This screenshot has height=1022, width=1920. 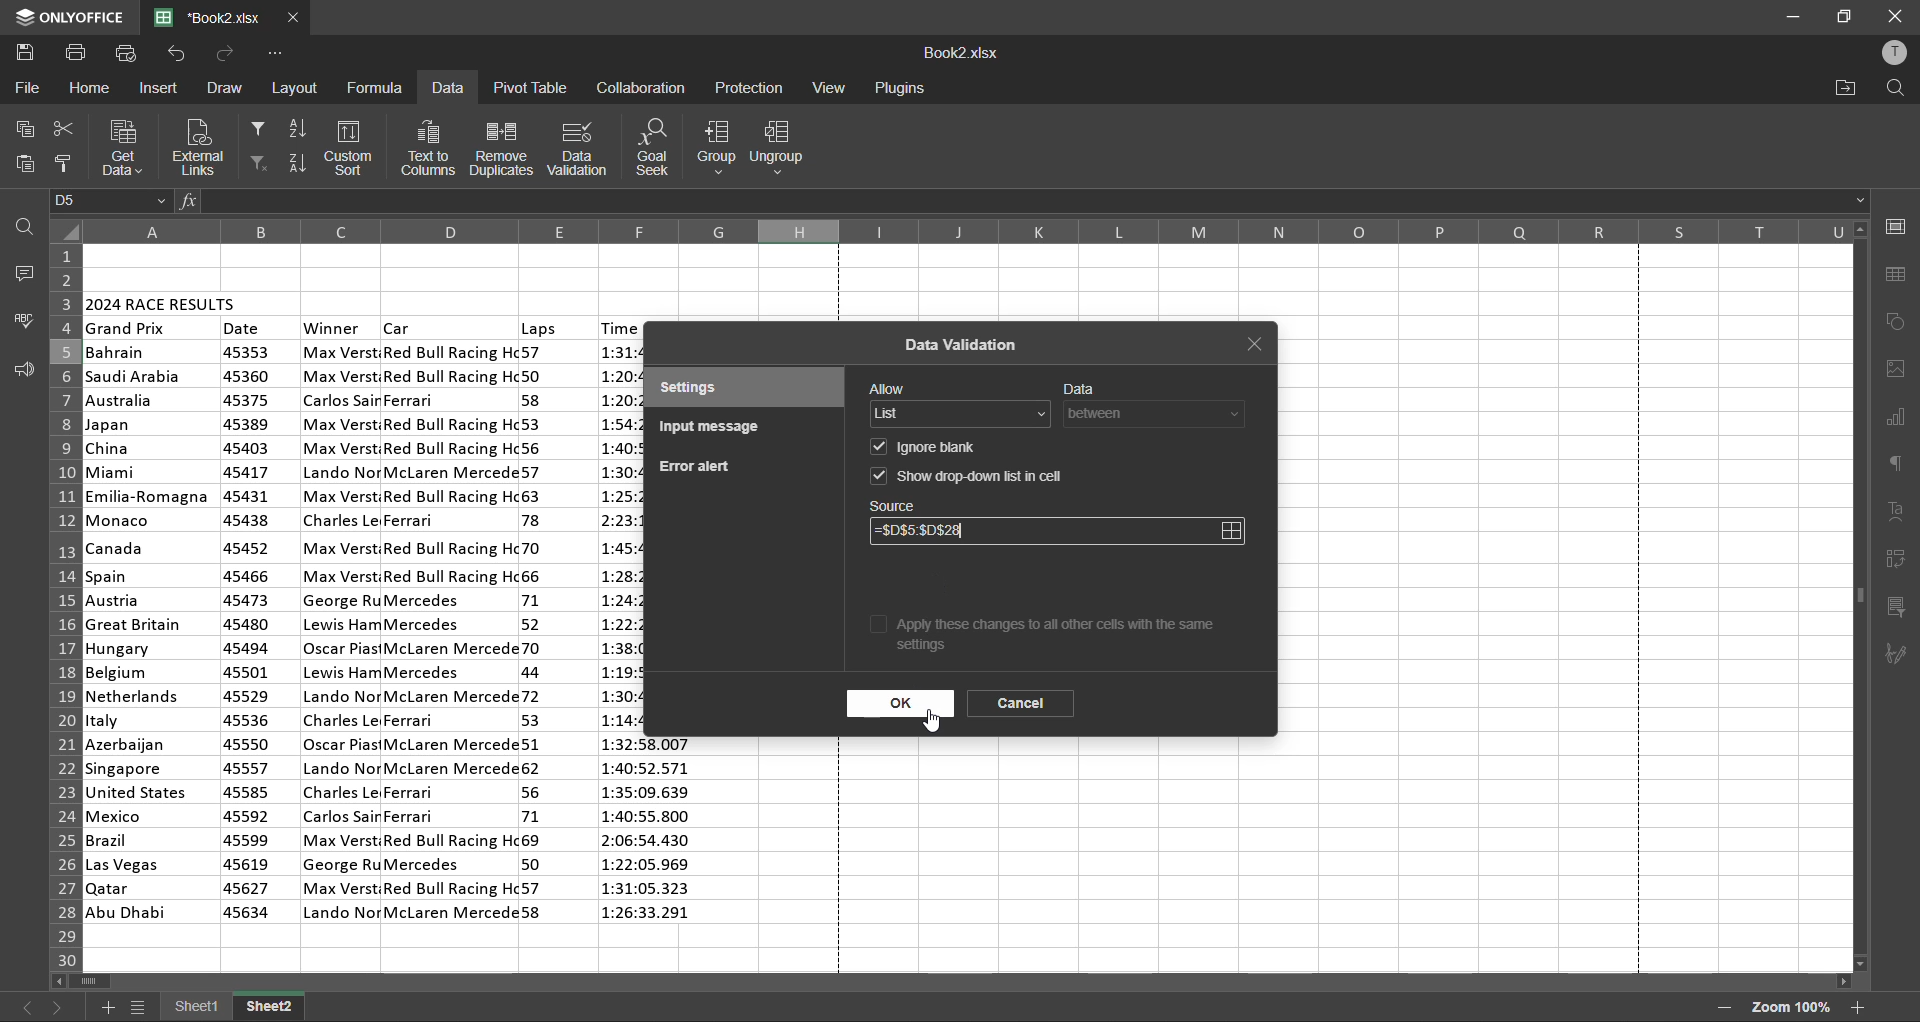 What do you see at coordinates (899, 89) in the screenshot?
I see `plugins` at bounding box center [899, 89].